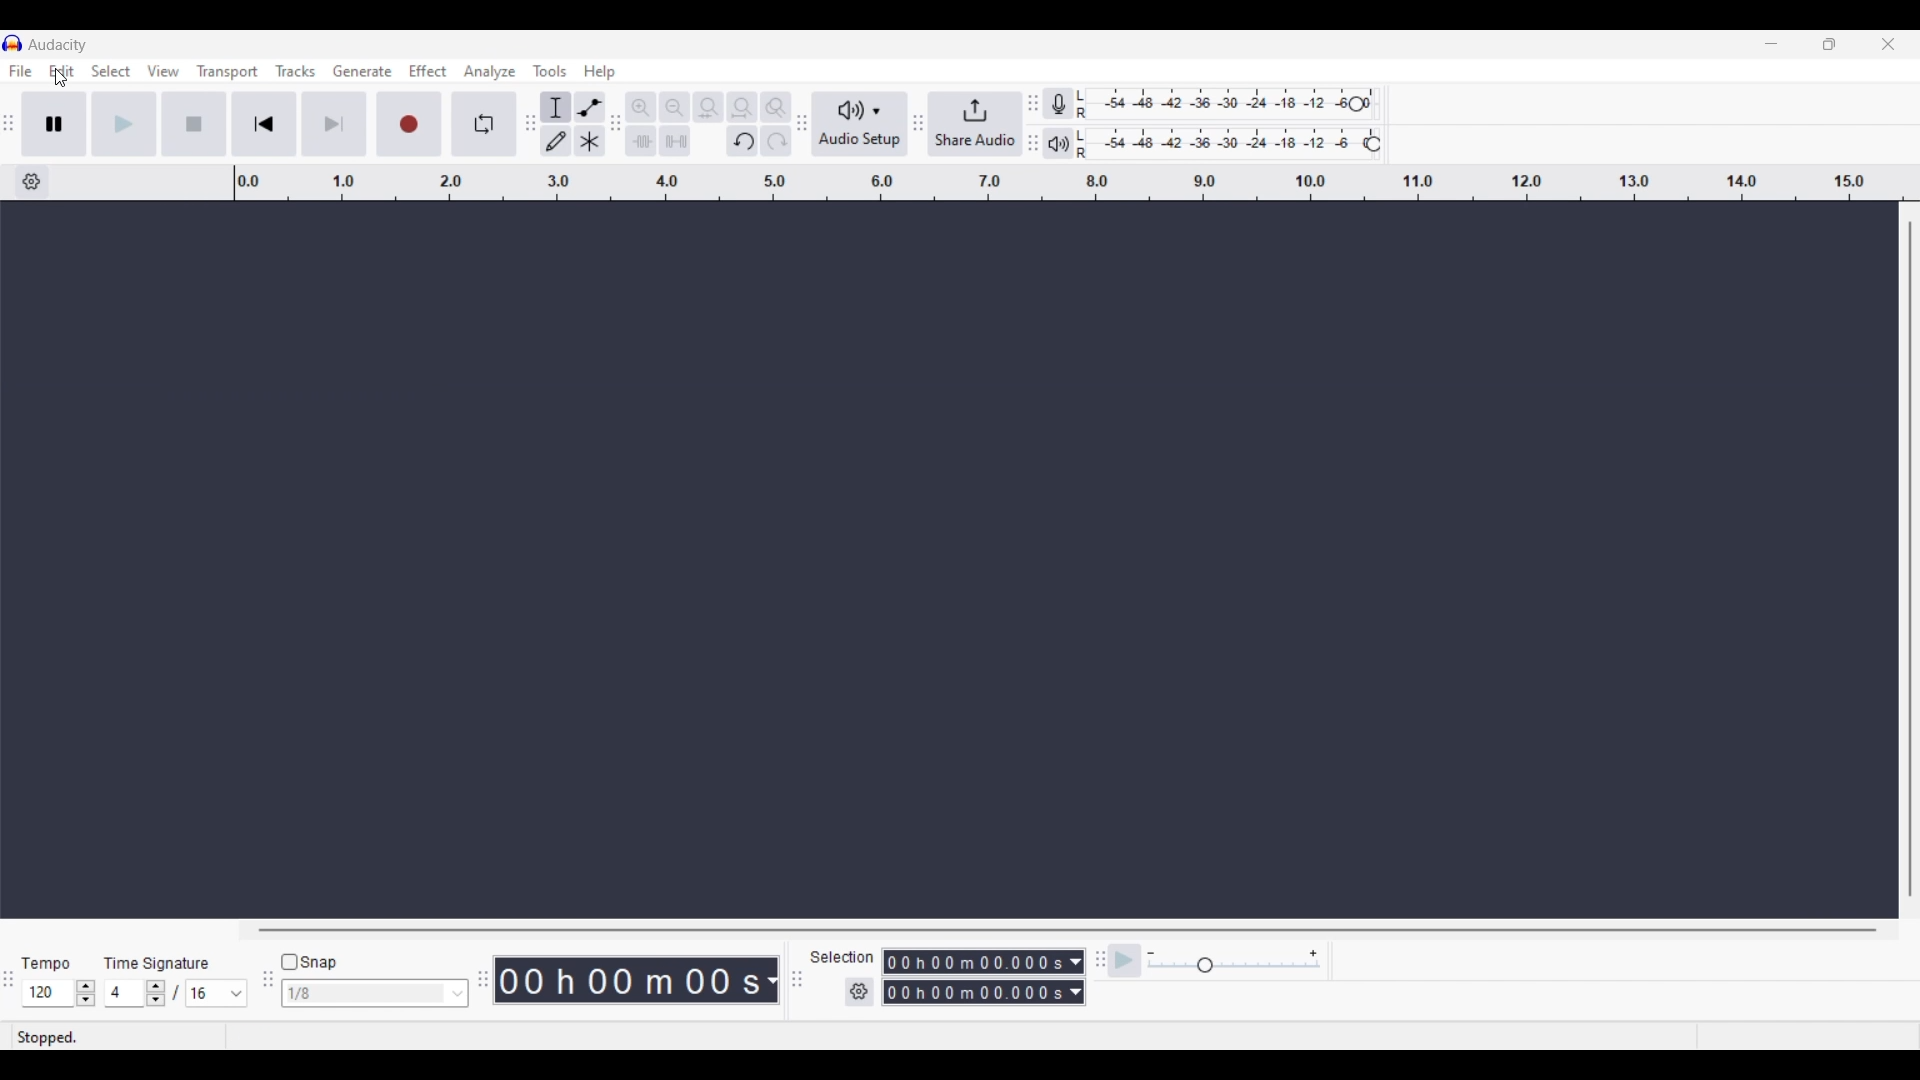 The width and height of the screenshot is (1920, 1080). What do you see at coordinates (20, 71) in the screenshot?
I see `File menu` at bounding box center [20, 71].